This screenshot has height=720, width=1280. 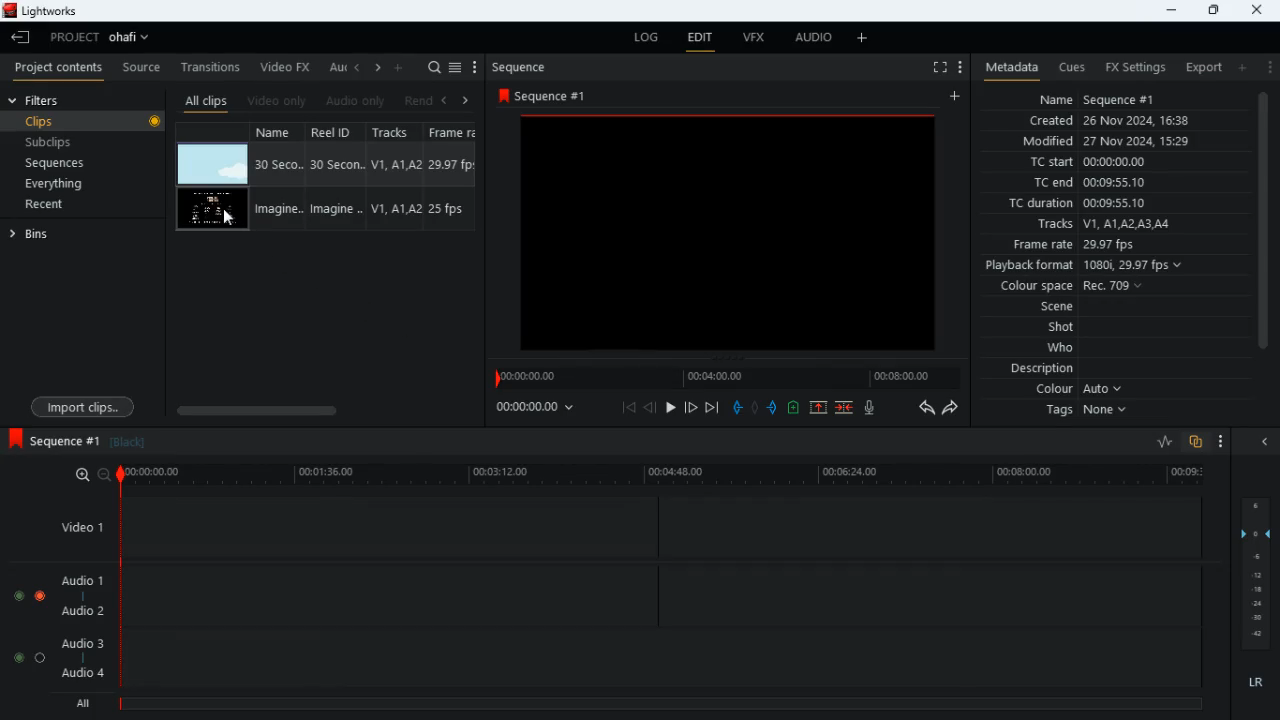 I want to click on zoom, so click(x=85, y=475).